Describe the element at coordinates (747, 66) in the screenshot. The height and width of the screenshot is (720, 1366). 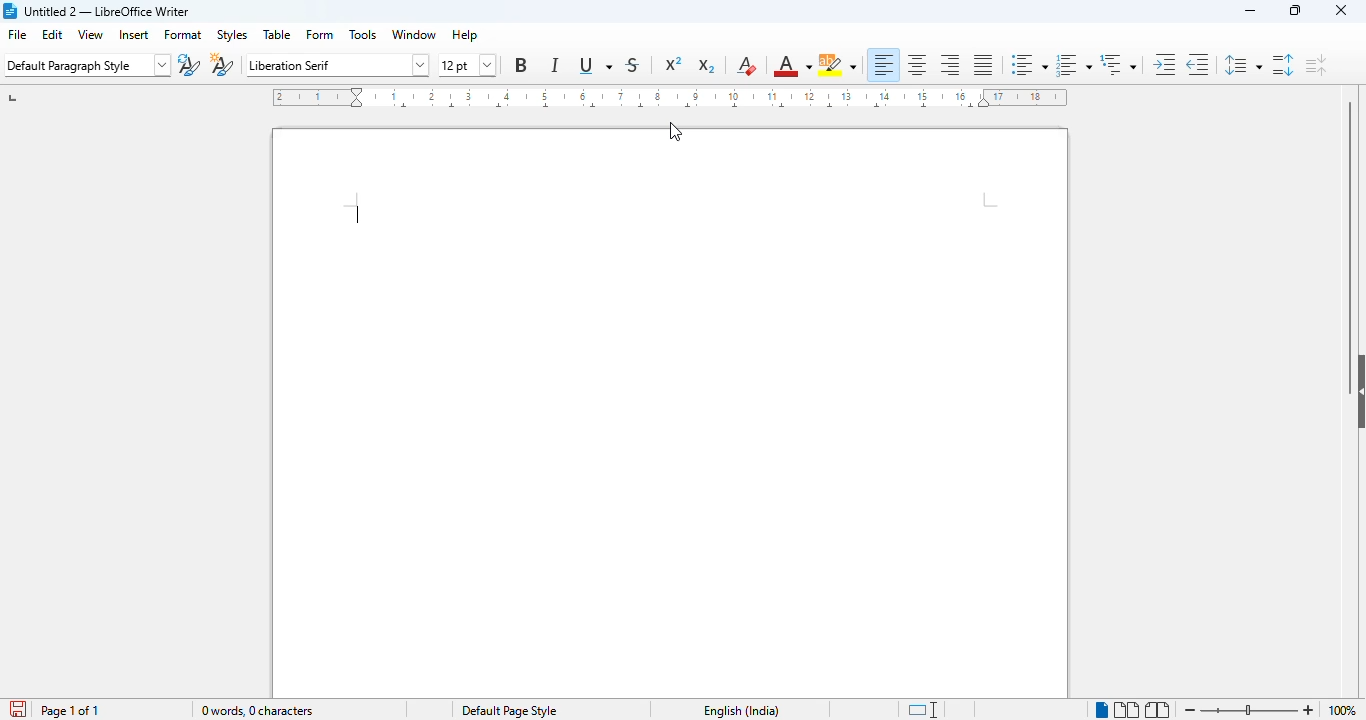
I see `clear direct formatting` at that location.